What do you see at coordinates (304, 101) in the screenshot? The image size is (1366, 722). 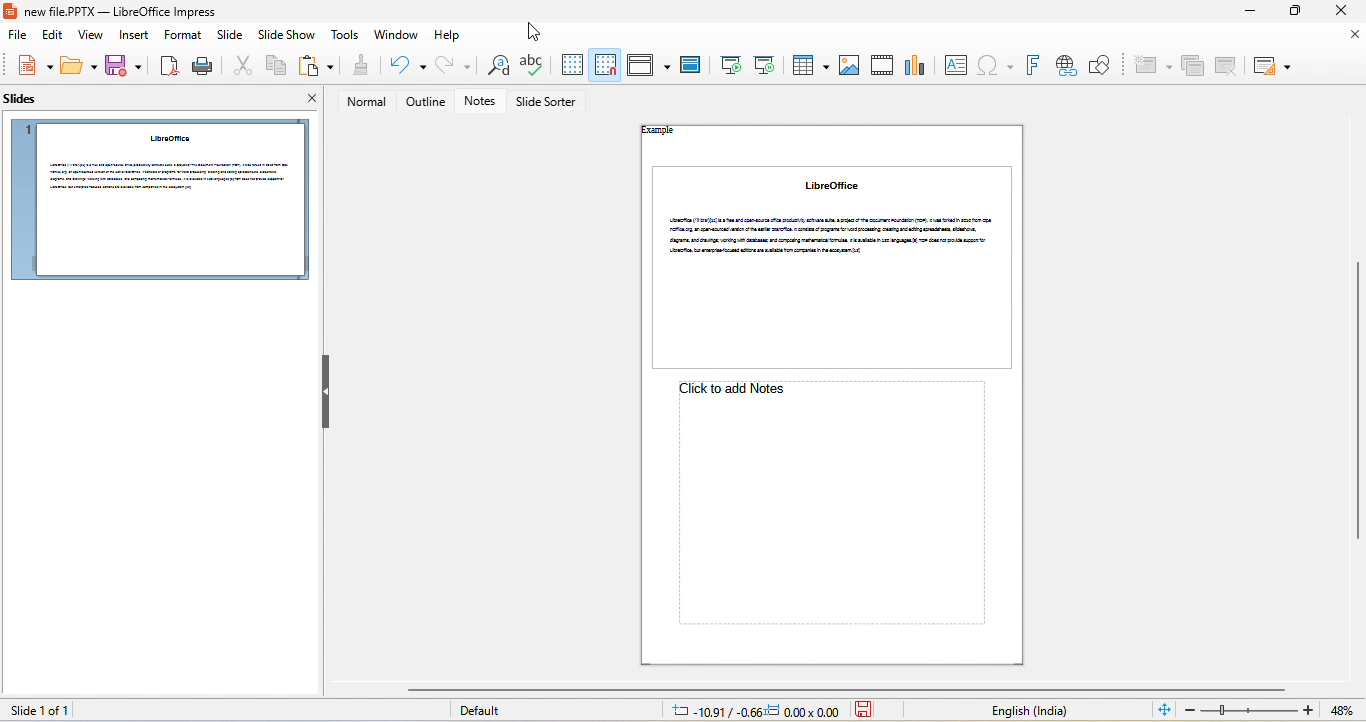 I see `close` at bounding box center [304, 101].